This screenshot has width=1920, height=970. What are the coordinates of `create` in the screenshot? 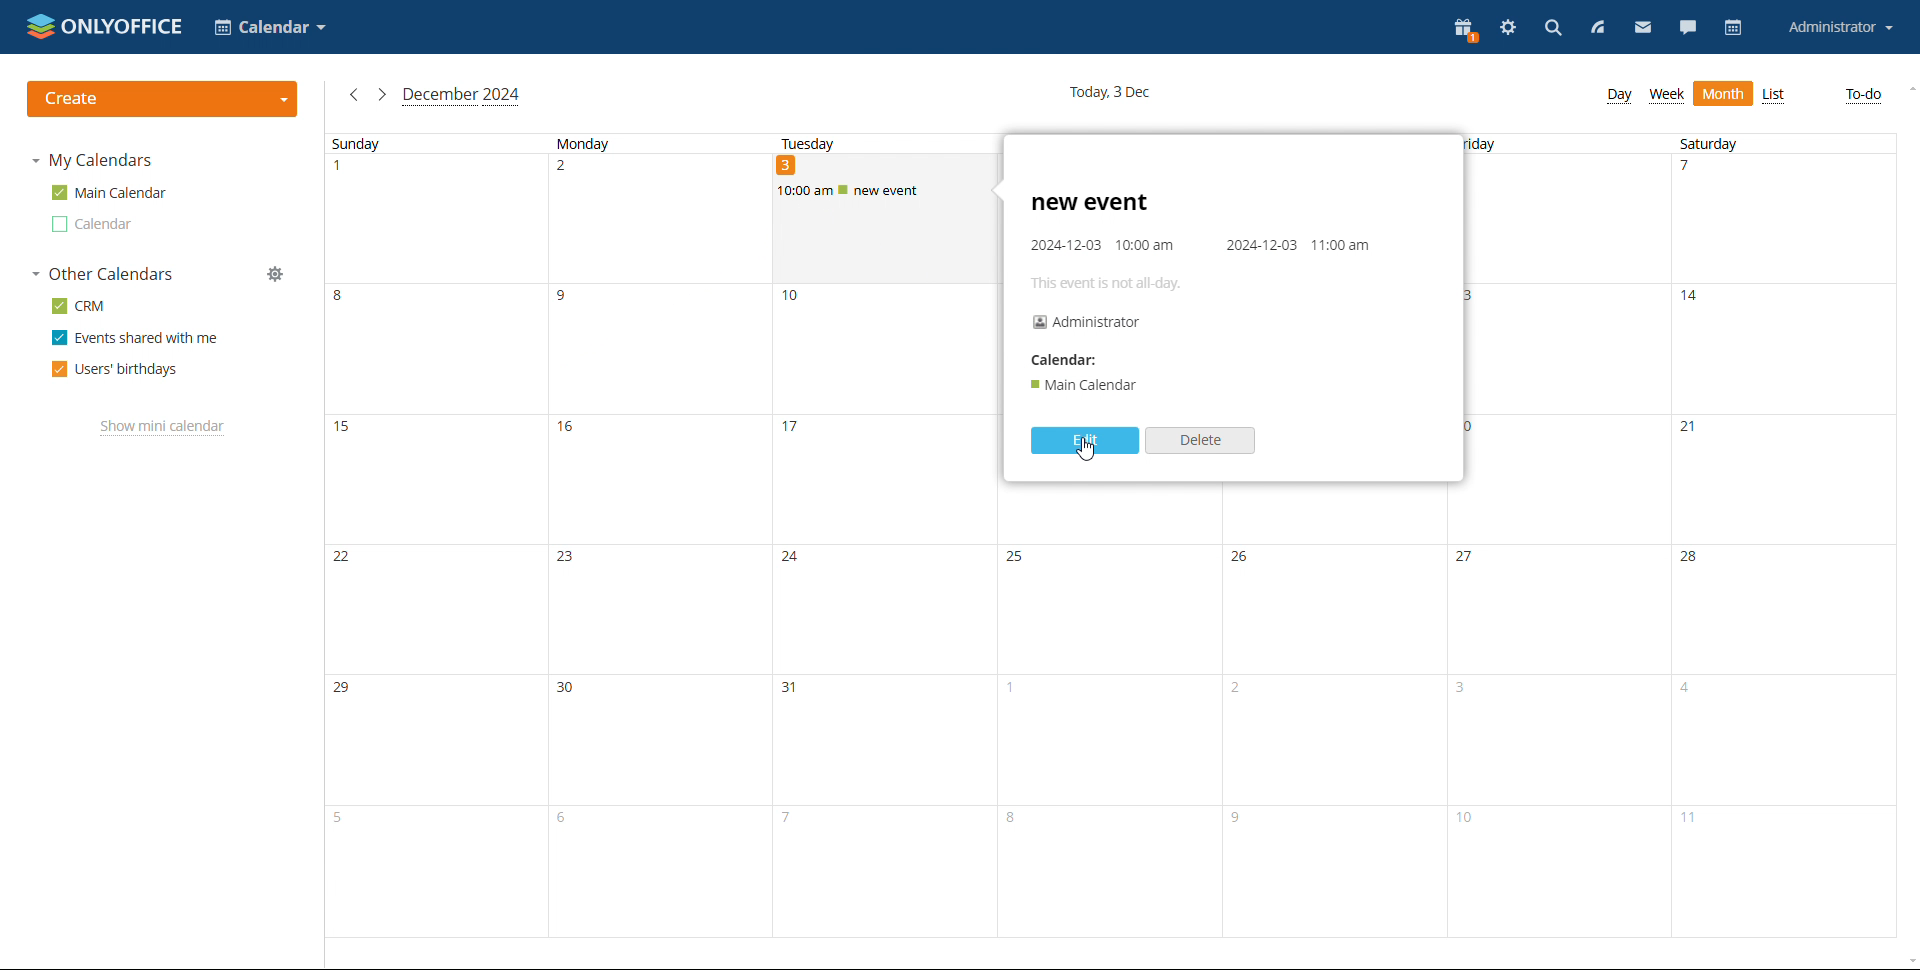 It's located at (163, 99).